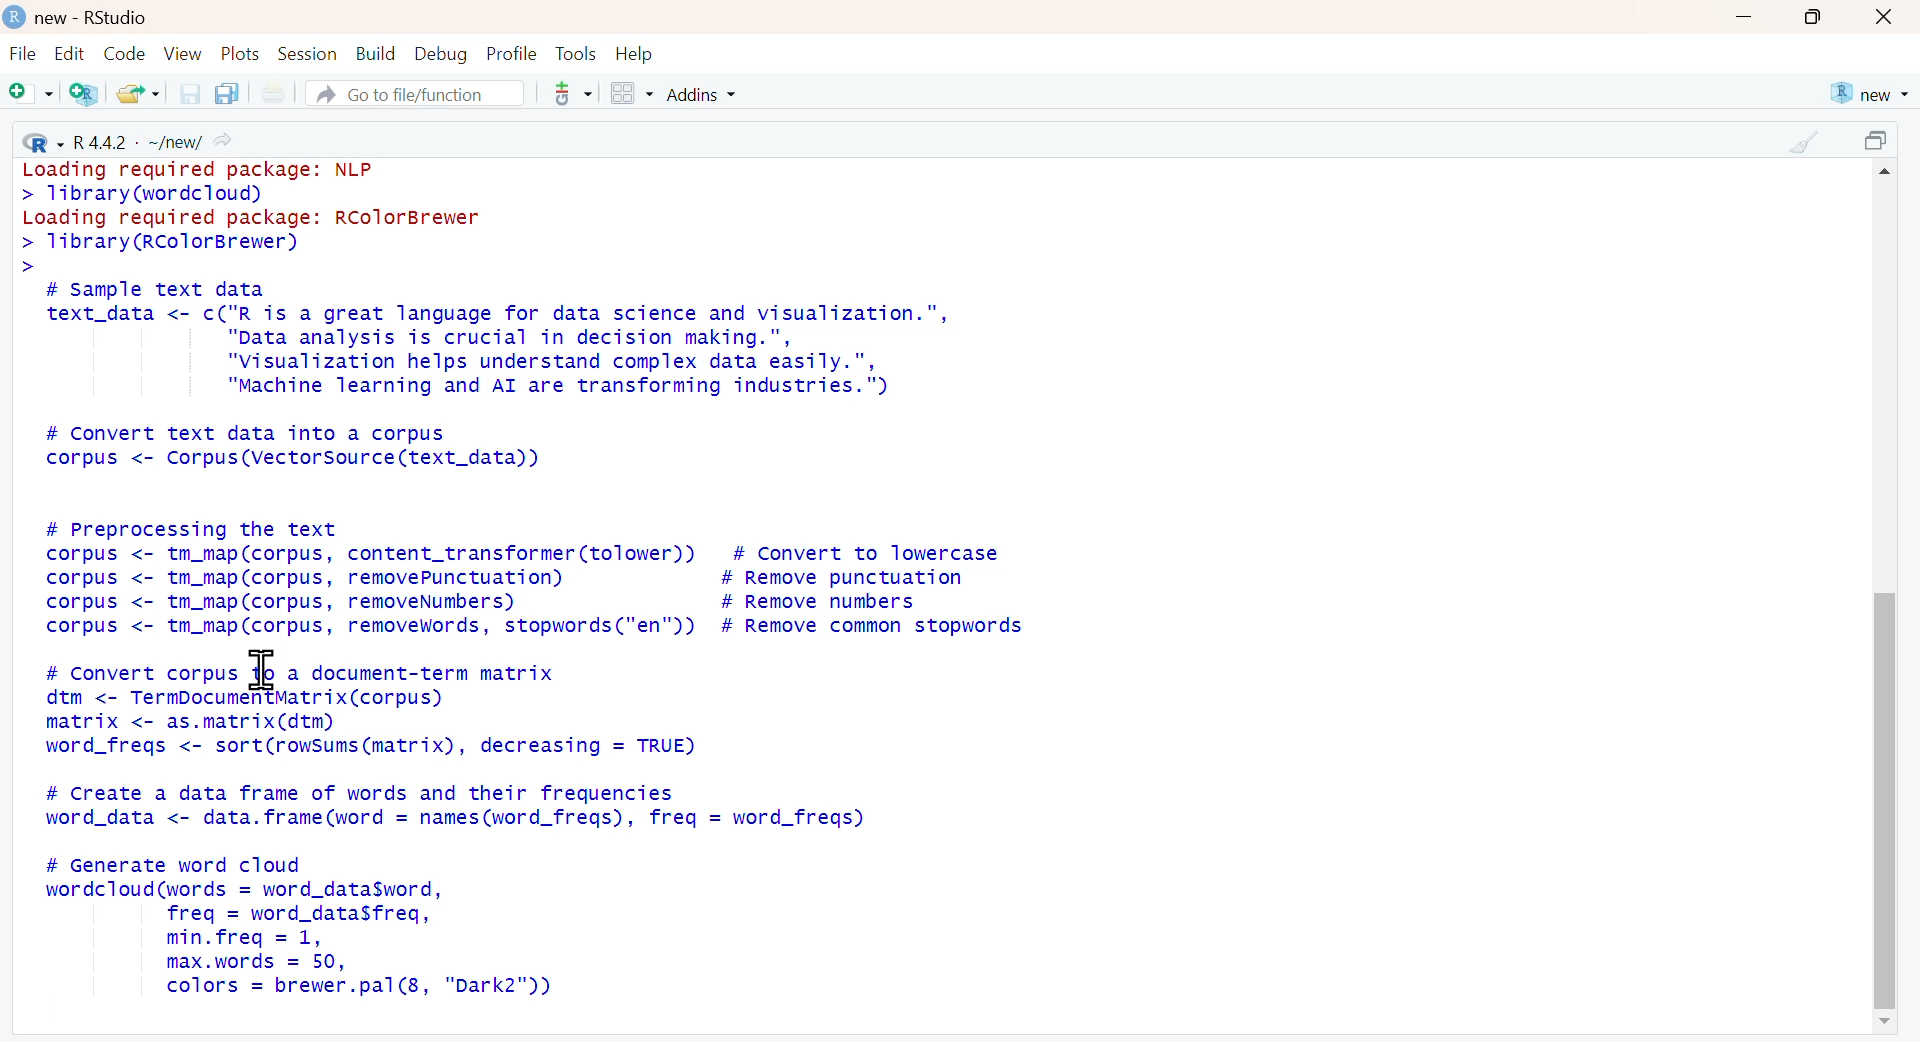 The height and width of the screenshot is (1042, 1920). What do you see at coordinates (294, 448) in the screenshot?
I see `# Convert text data into a corpus
corpus <- Corpus(VectorSource(text_data))` at bounding box center [294, 448].